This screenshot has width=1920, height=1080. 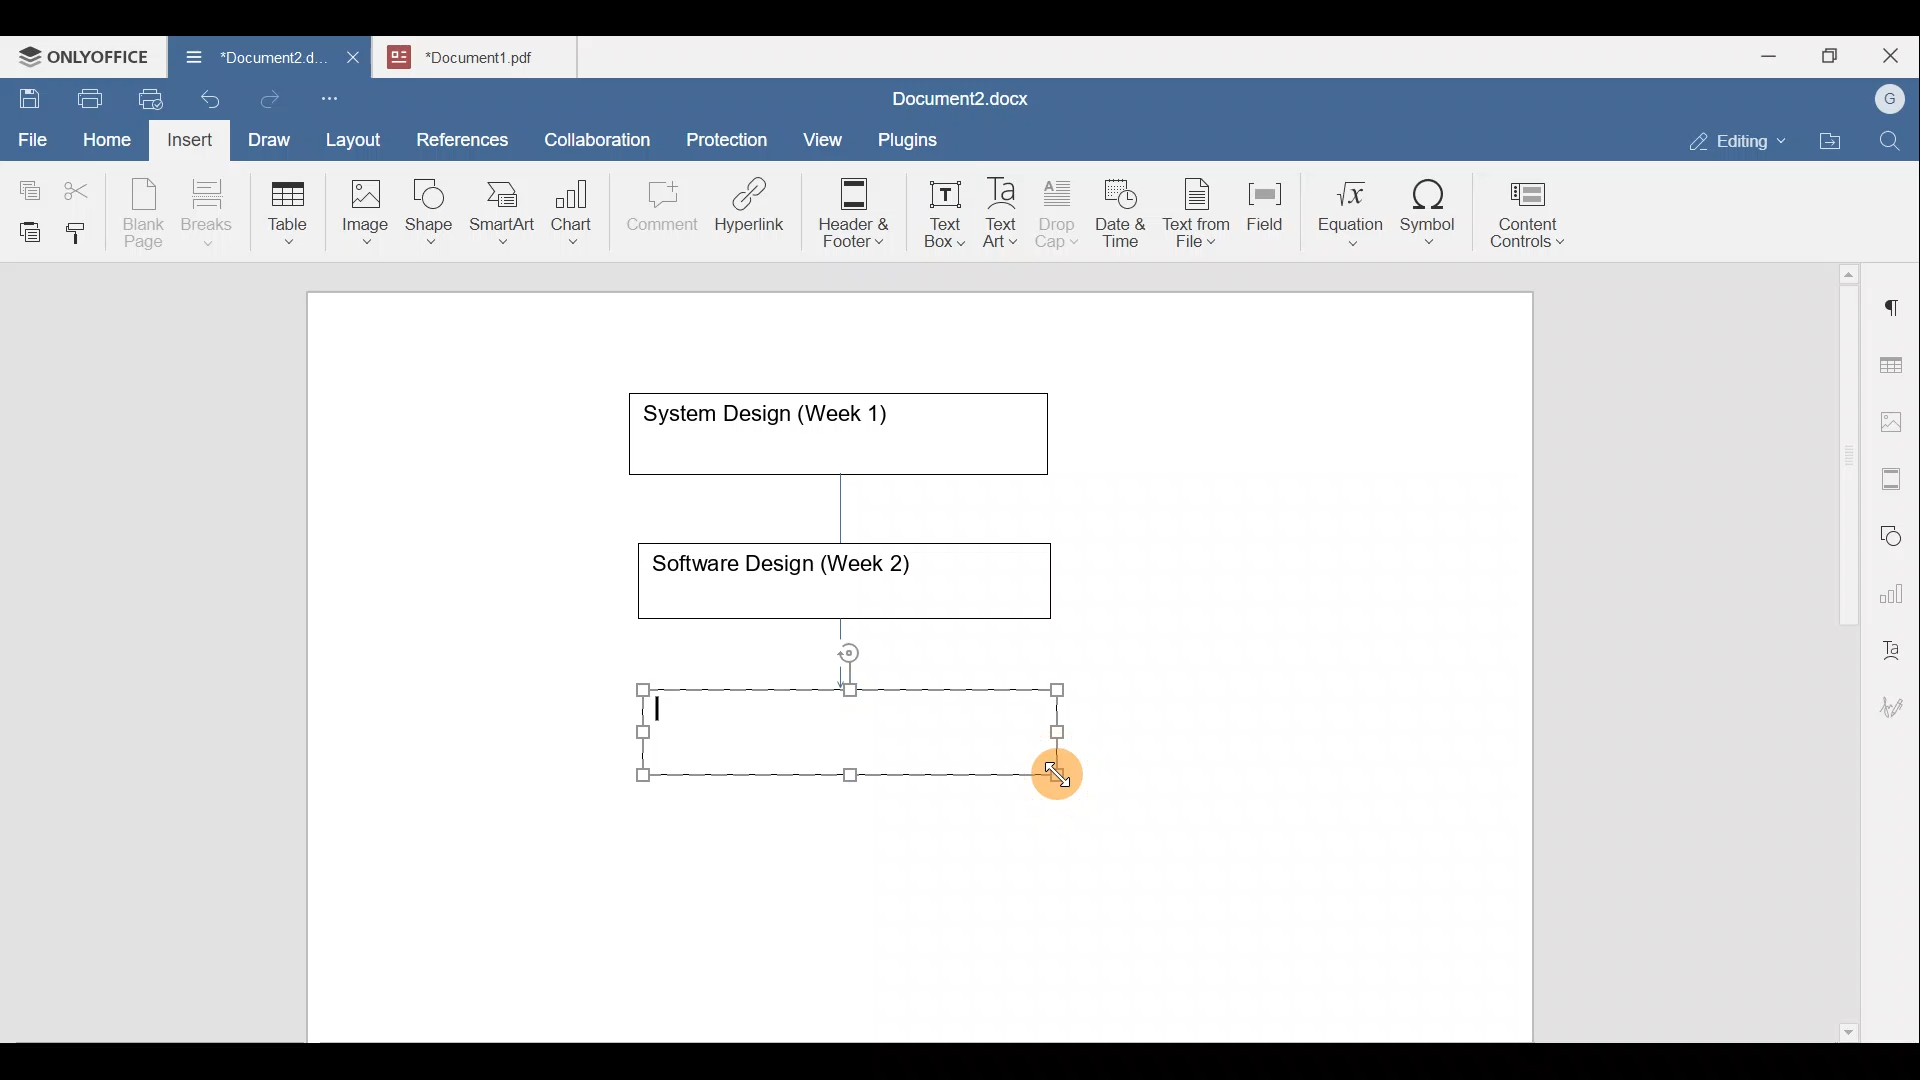 What do you see at coordinates (371, 205) in the screenshot?
I see `Image` at bounding box center [371, 205].